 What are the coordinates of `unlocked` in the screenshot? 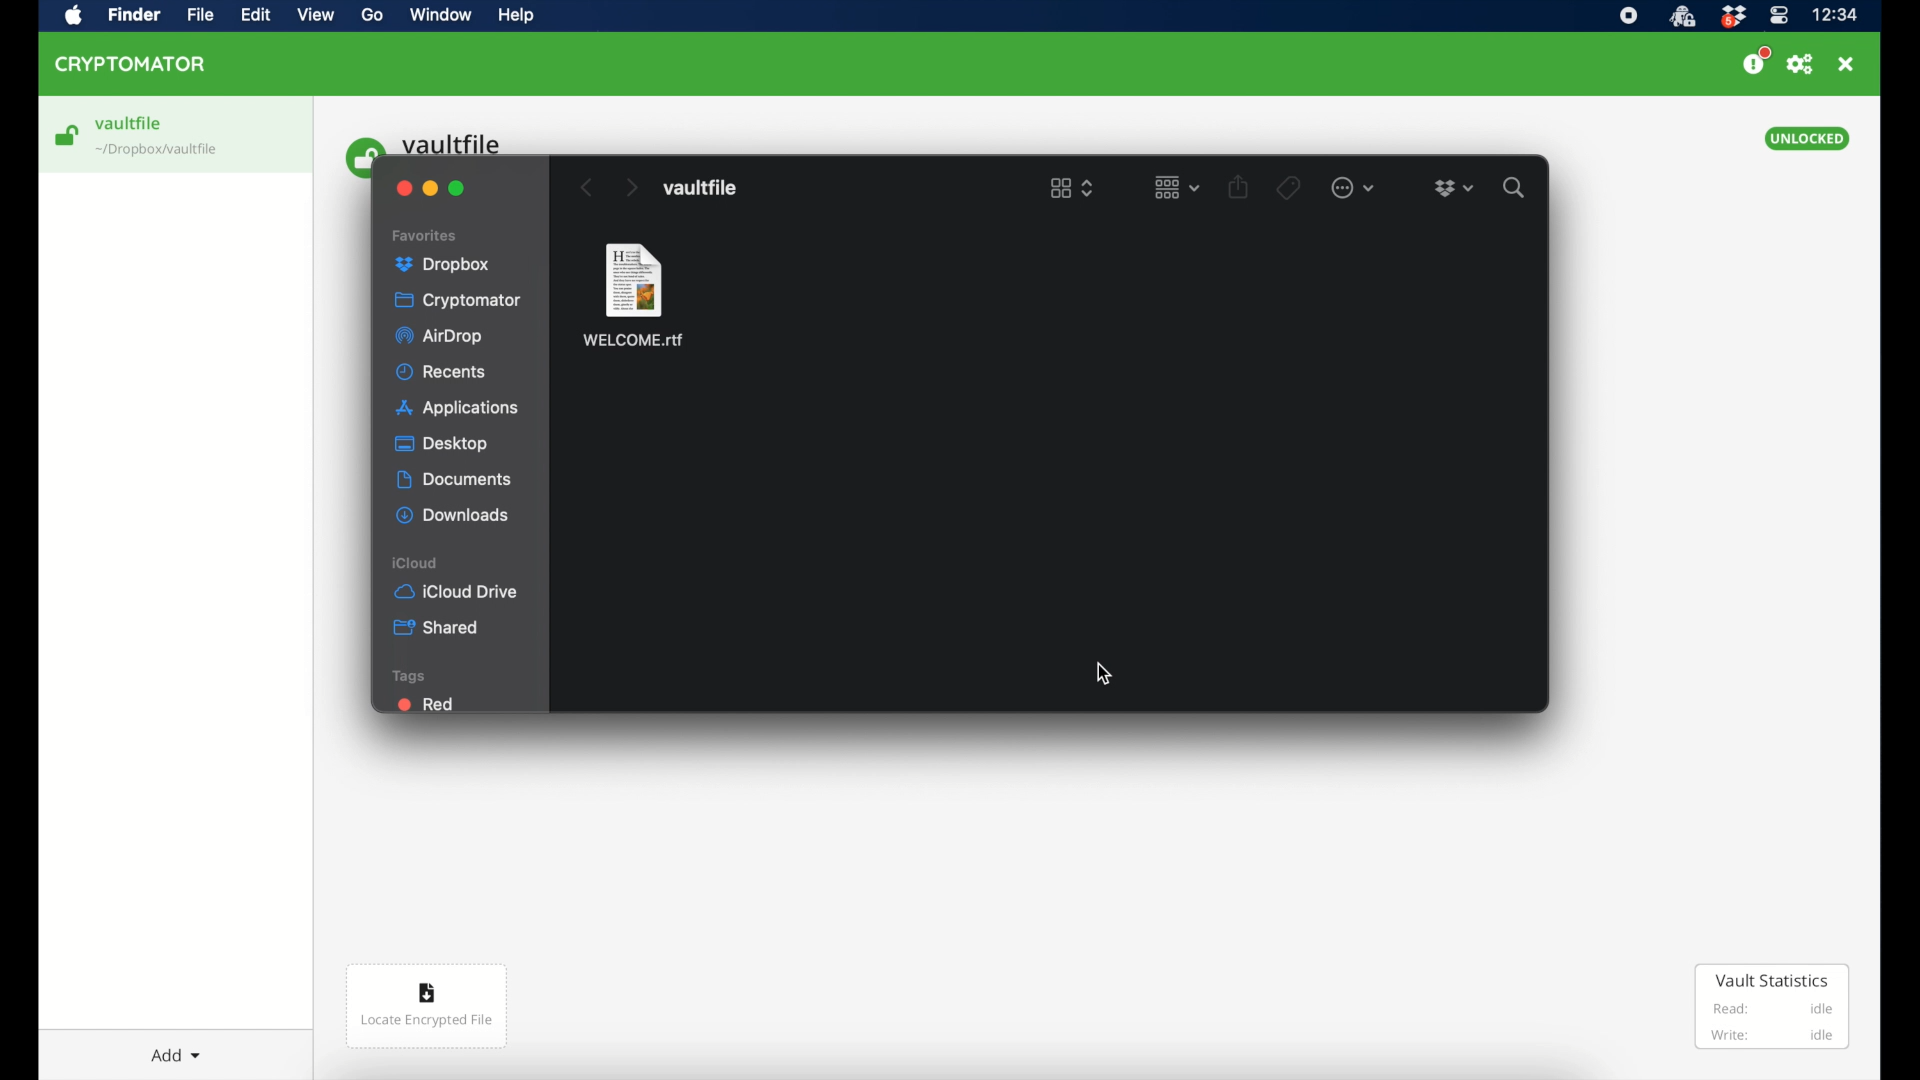 It's located at (1810, 139).